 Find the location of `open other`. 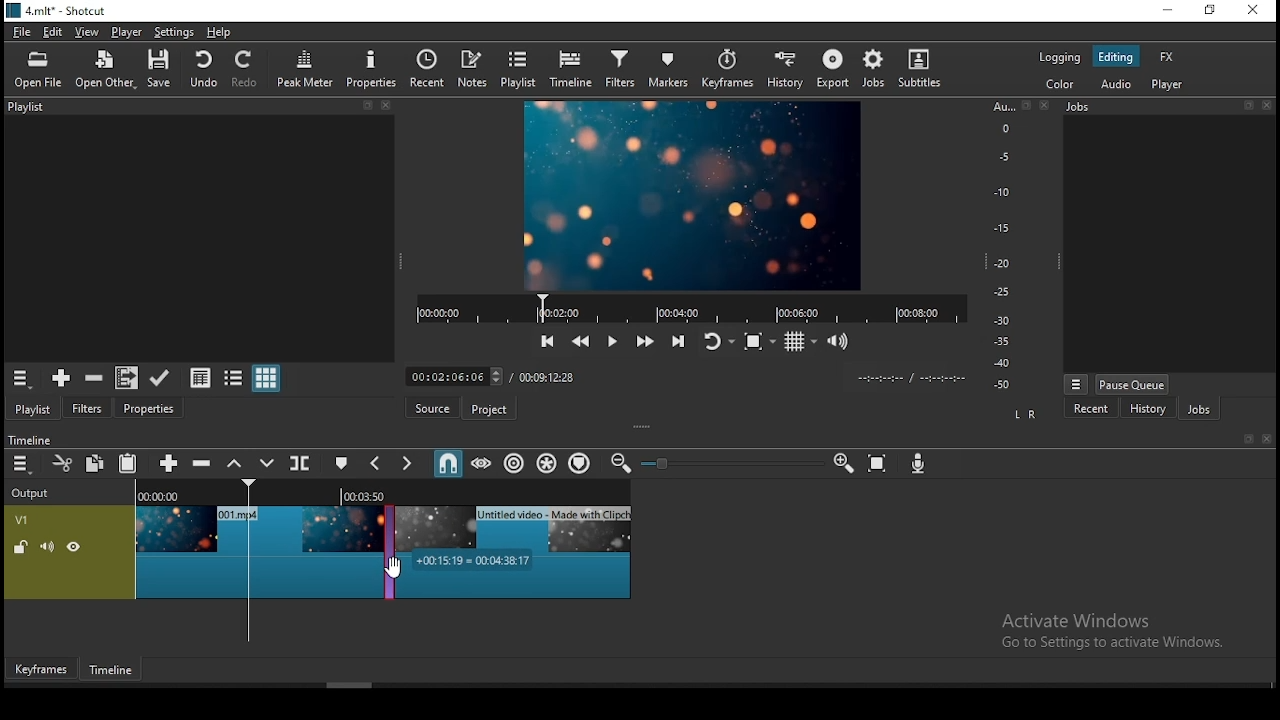

open other is located at coordinates (107, 70).